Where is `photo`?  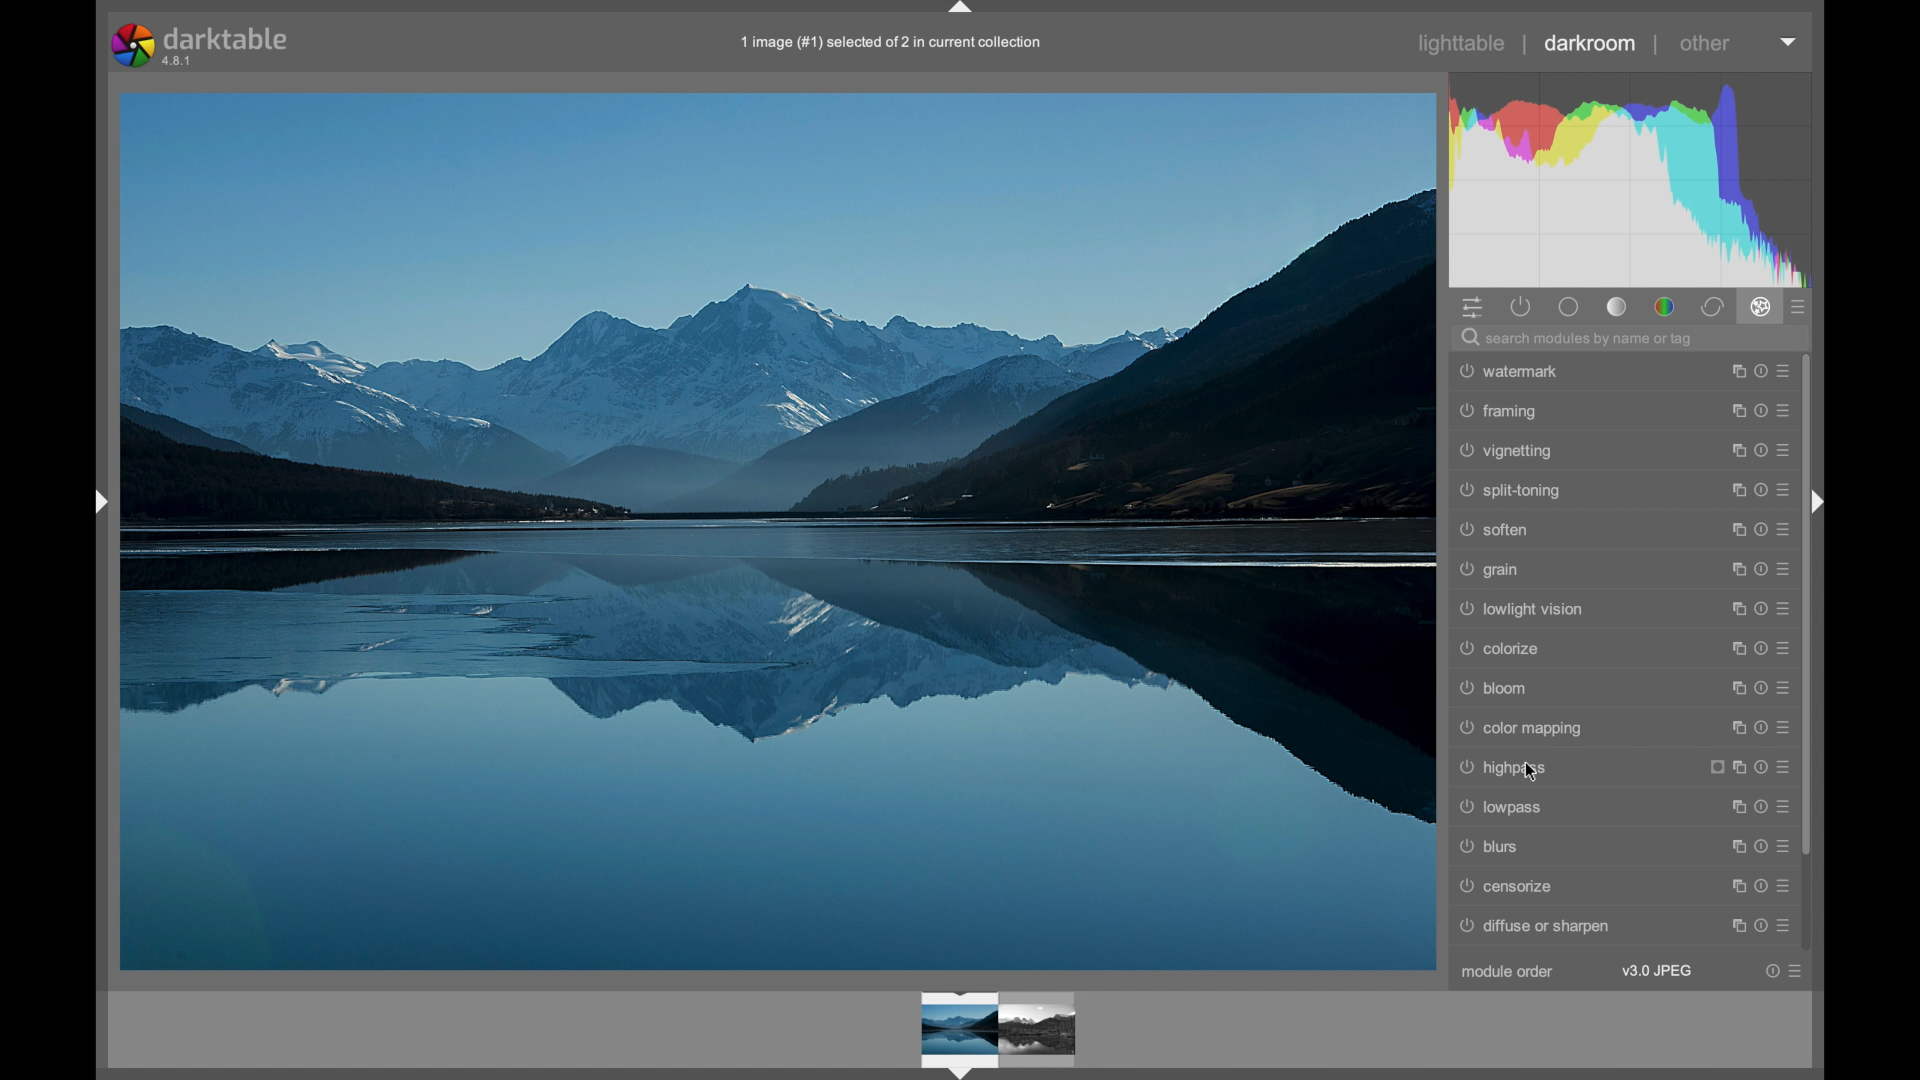
photo is located at coordinates (778, 529).